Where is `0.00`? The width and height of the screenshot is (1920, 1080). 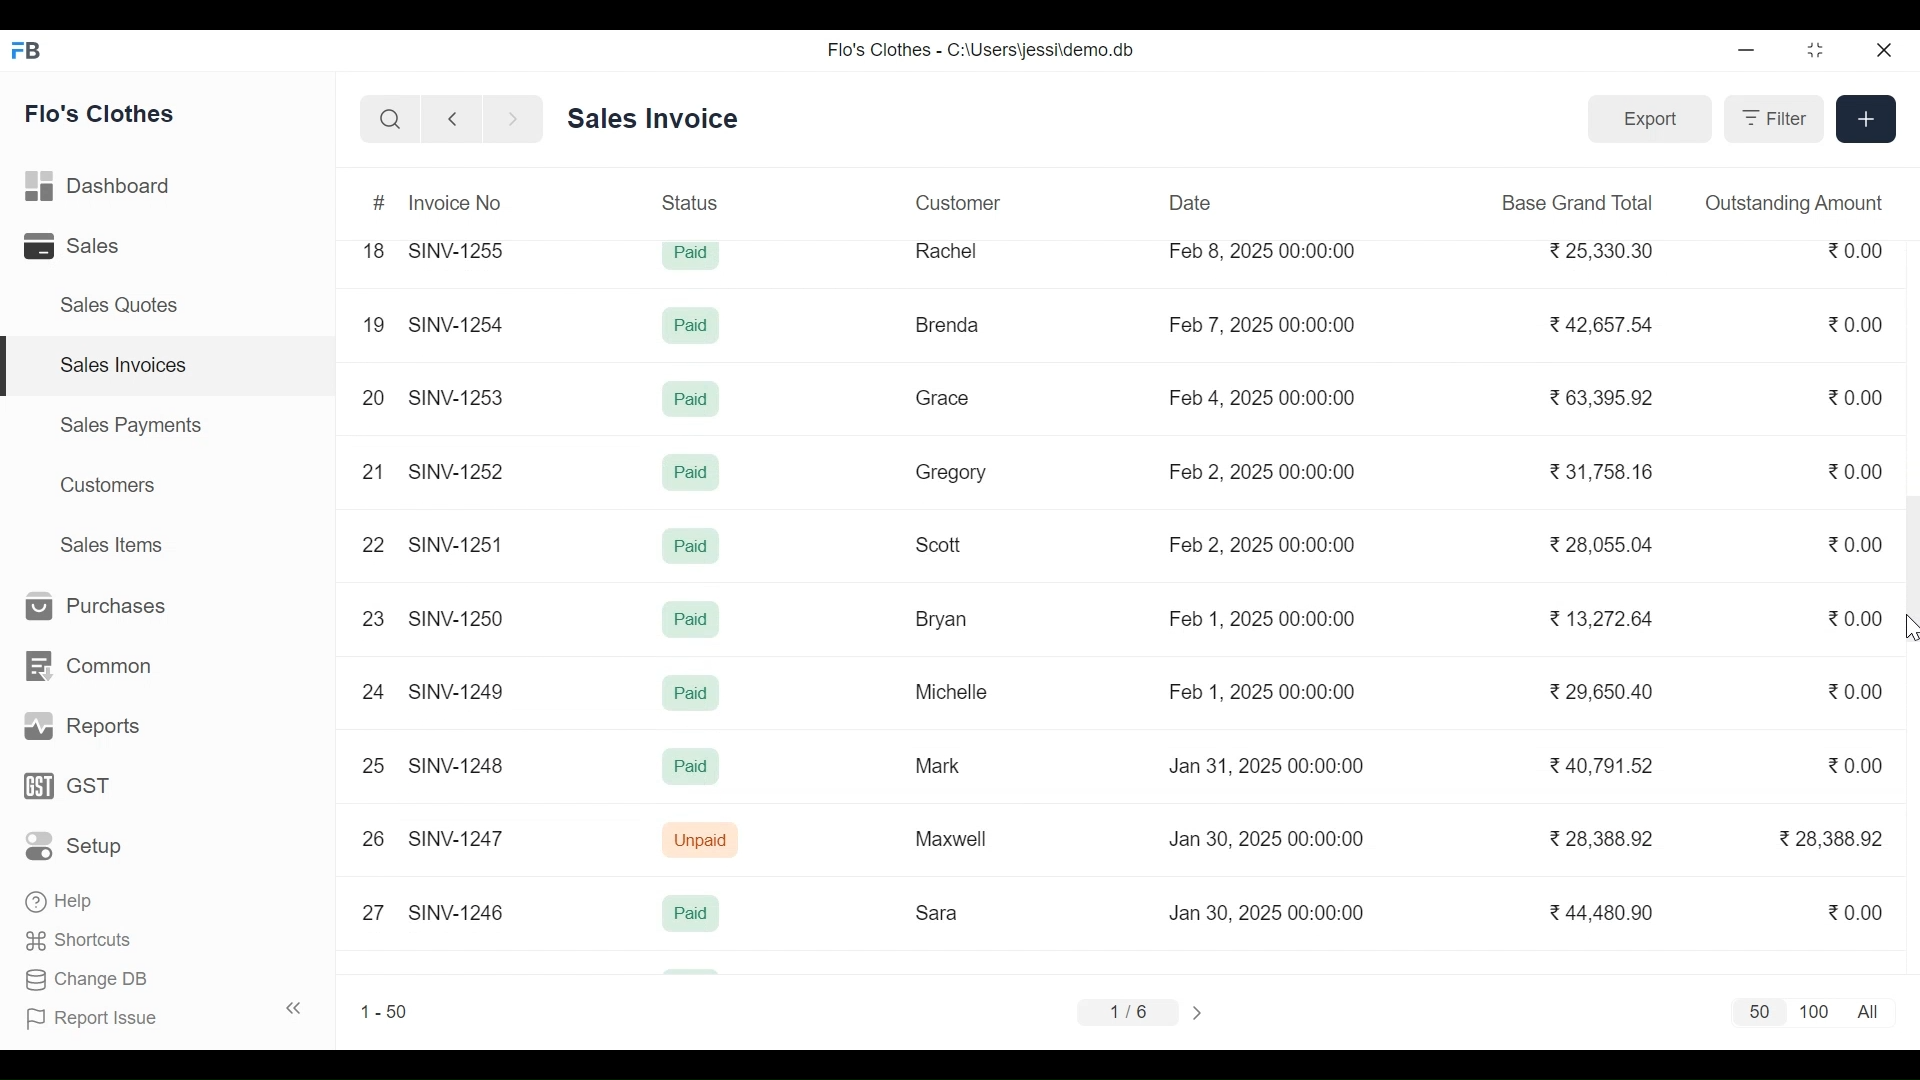
0.00 is located at coordinates (1858, 618).